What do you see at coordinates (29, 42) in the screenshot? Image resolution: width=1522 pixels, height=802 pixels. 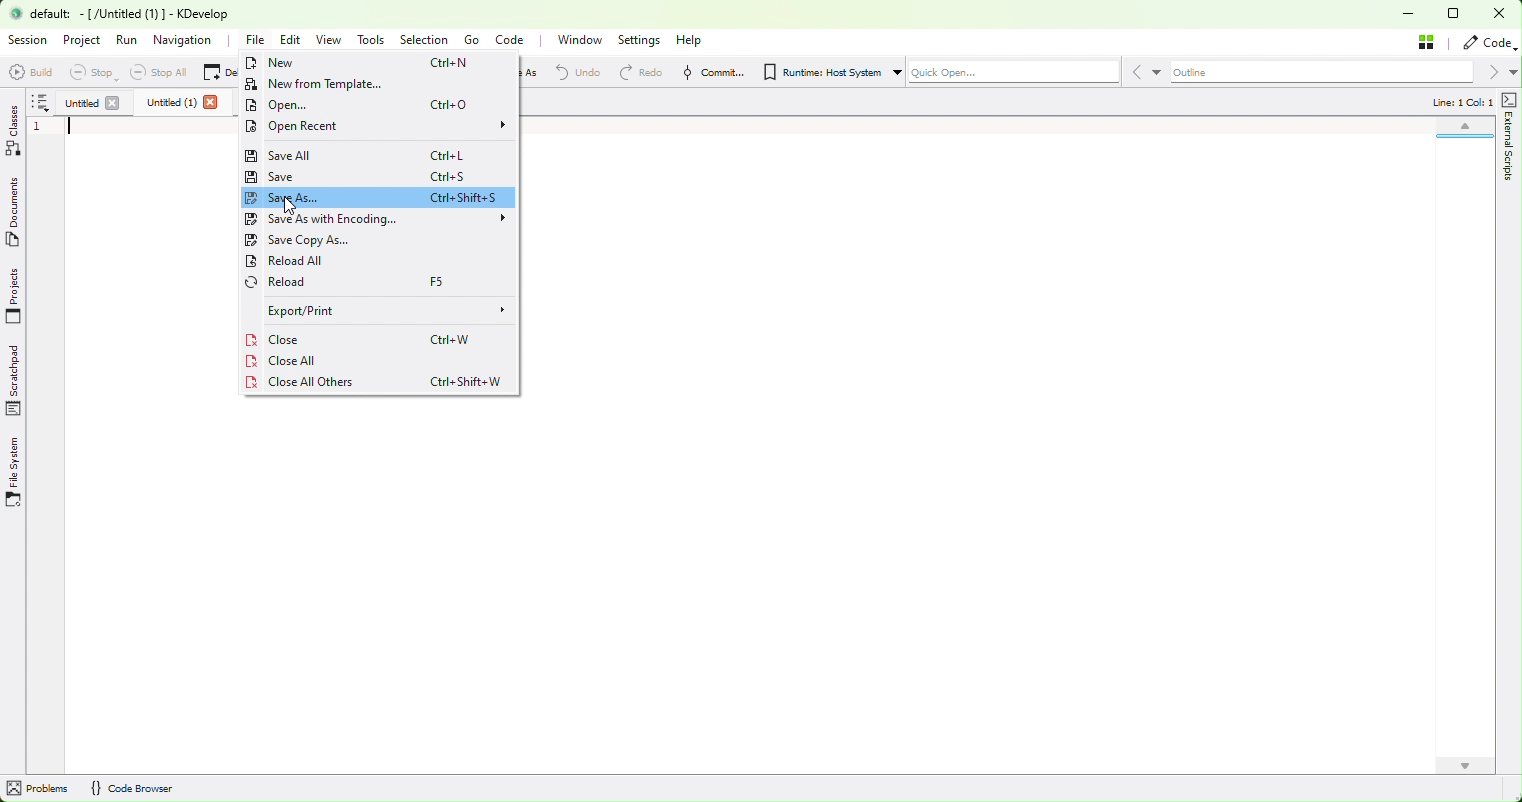 I see `Session` at bounding box center [29, 42].